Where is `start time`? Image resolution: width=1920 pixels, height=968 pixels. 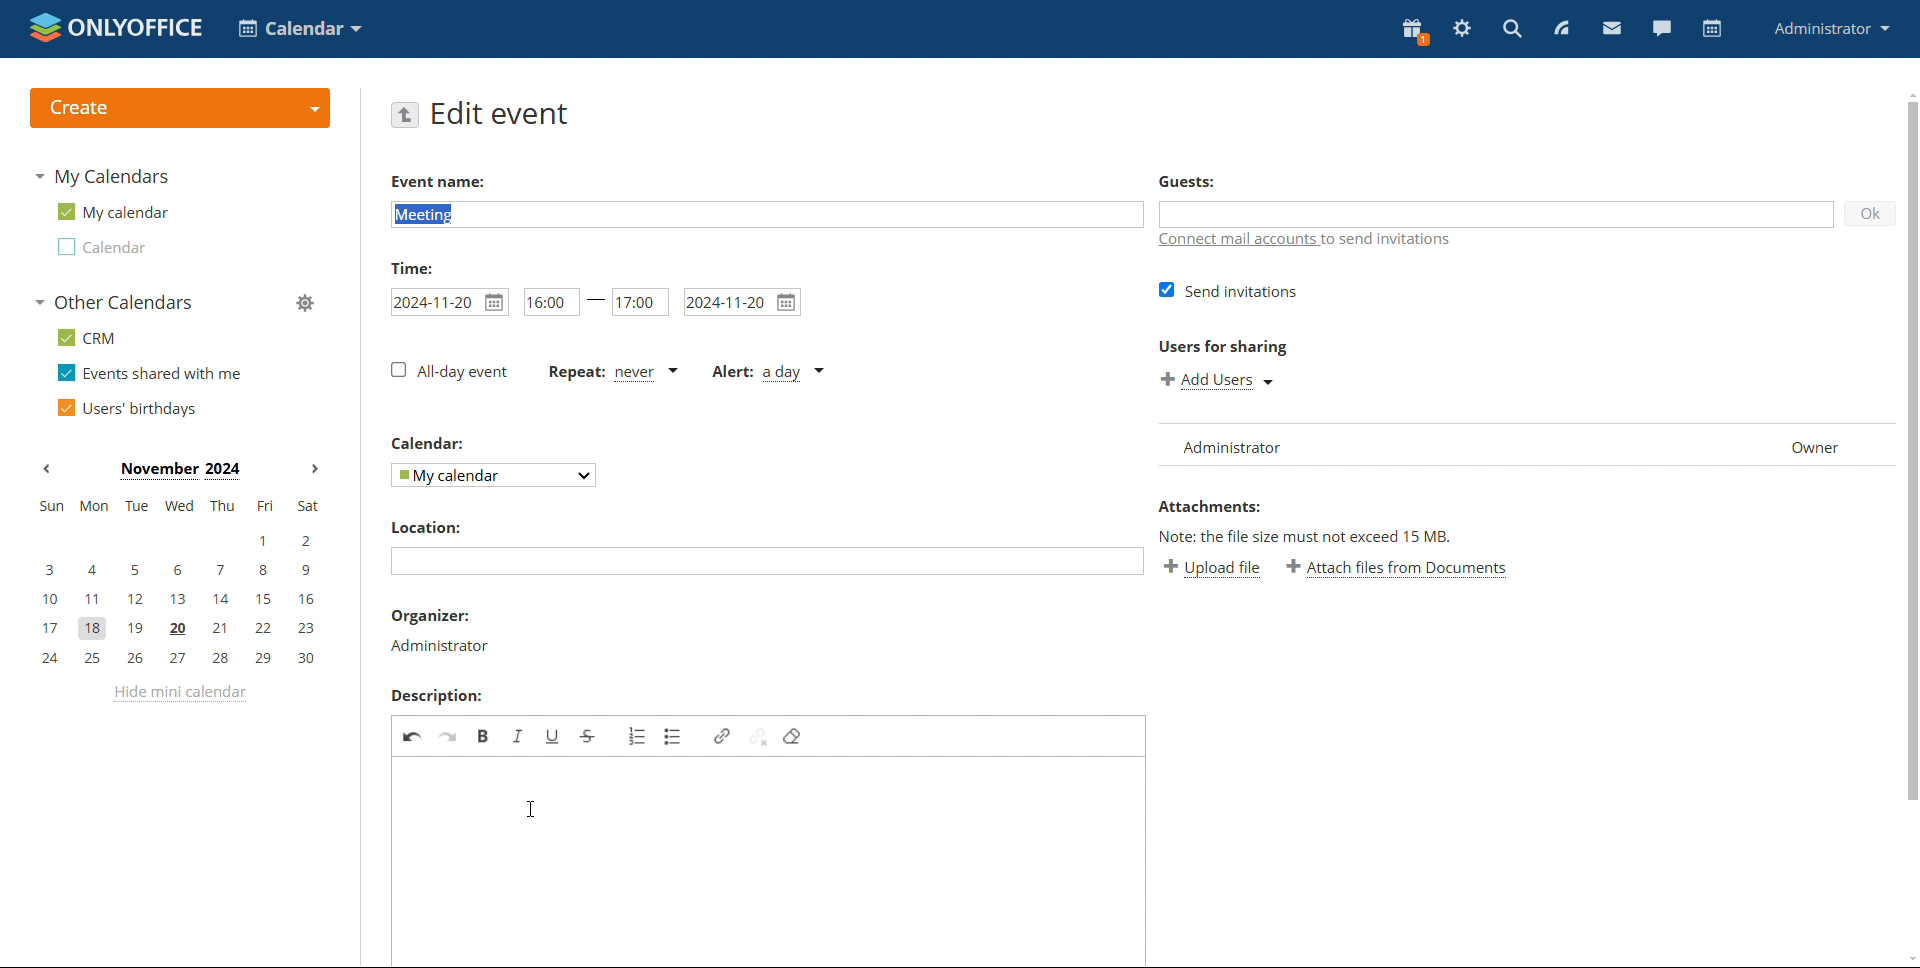 start time is located at coordinates (552, 303).